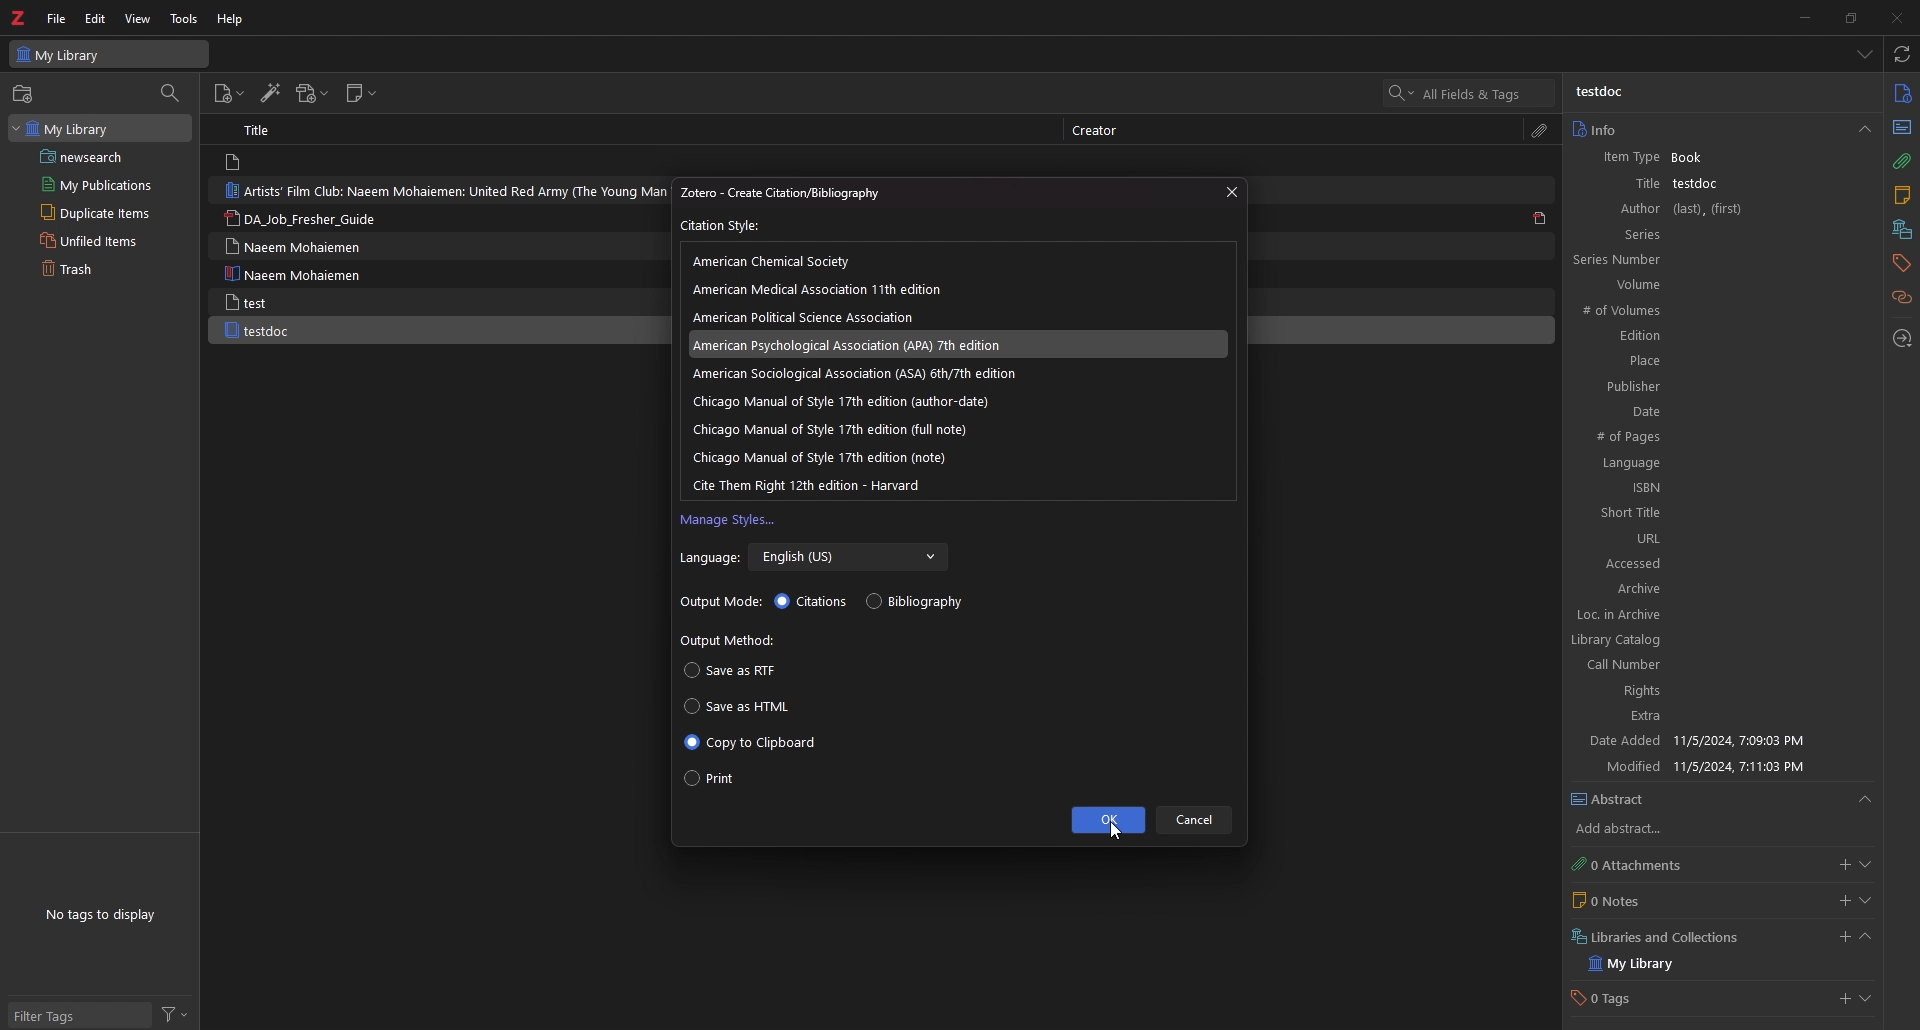 The width and height of the screenshot is (1920, 1030). What do you see at coordinates (723, 226) in the screenshot?
I see `Citation Style:` at bounding box center [723, 226].